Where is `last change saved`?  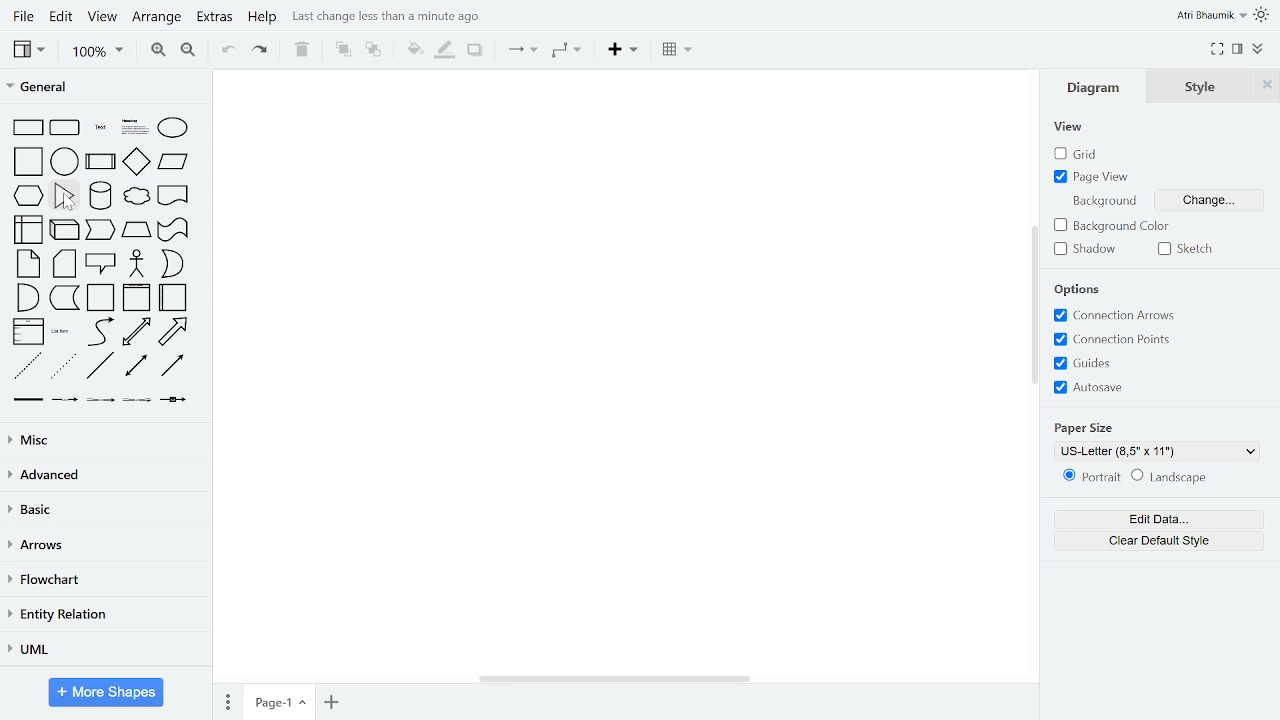 last change saved is located at coordinates (386, 17).